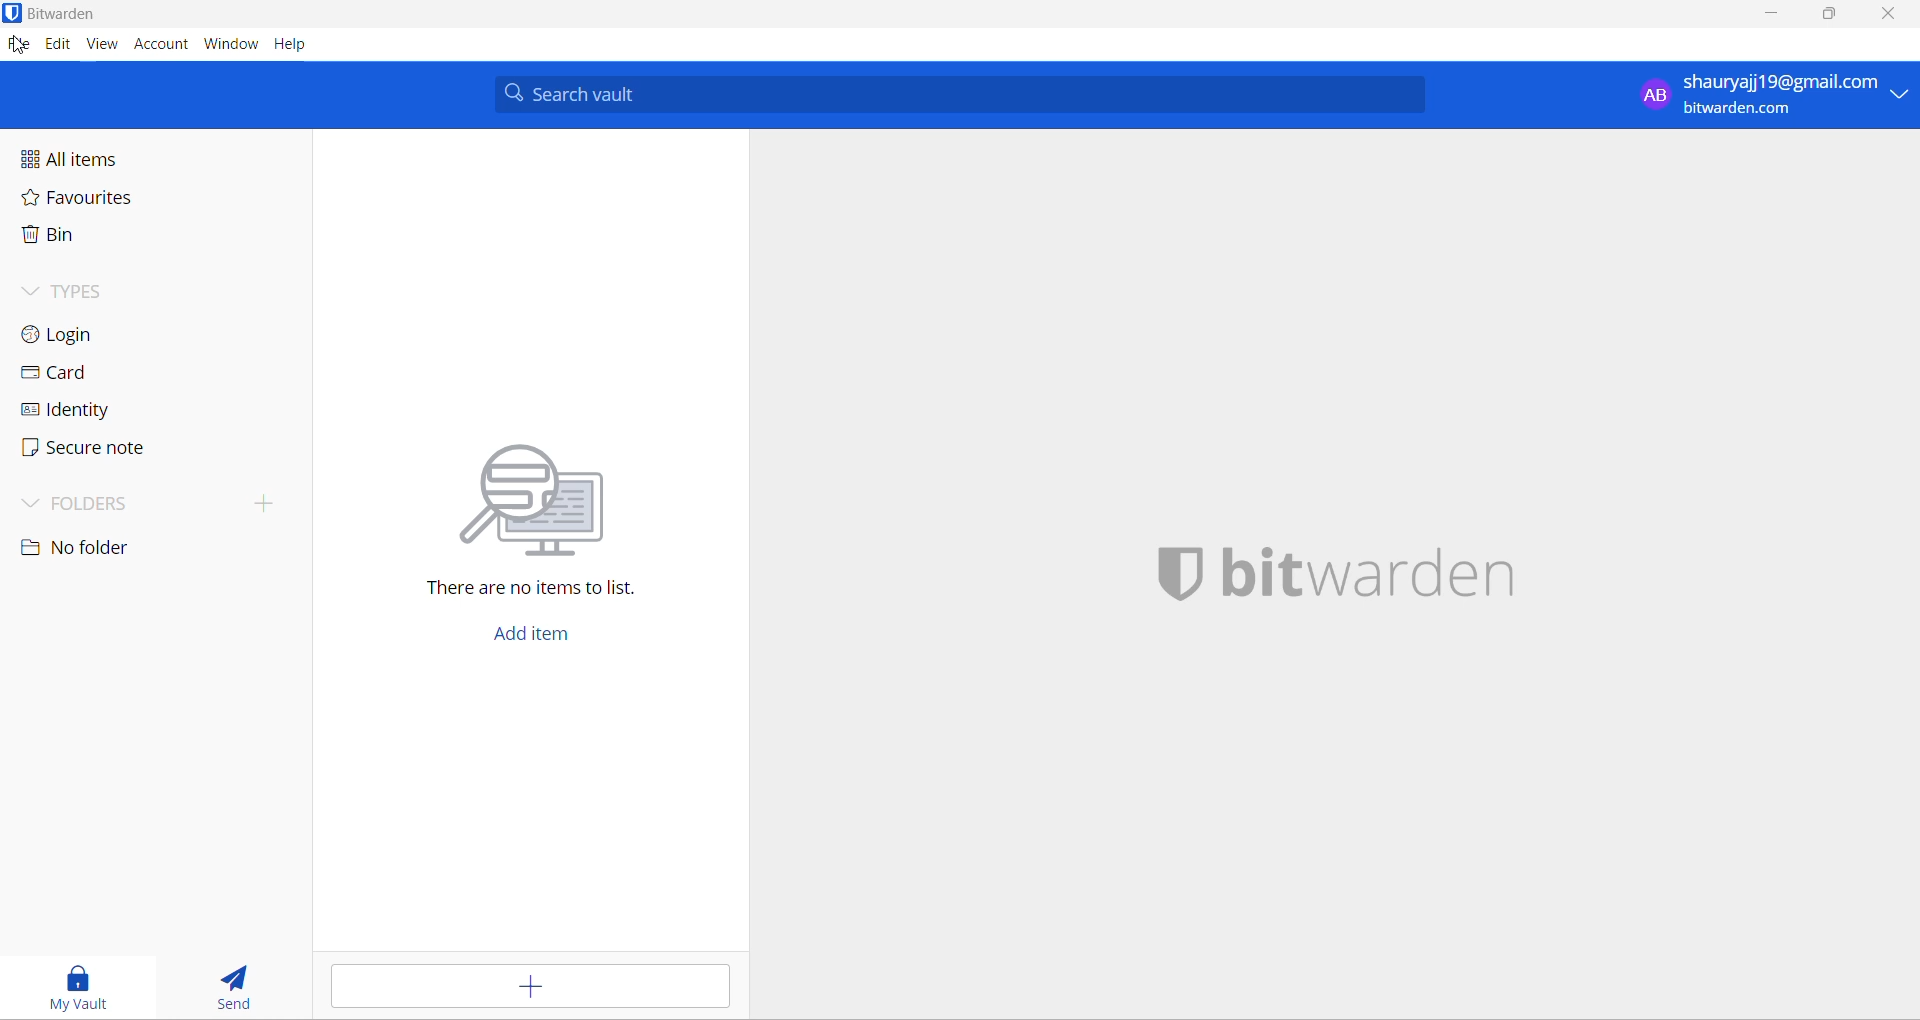 The height and width of the screenshot is (1020, 1920). Describe the element at coordinates (13, 14) in the screenshot. I see `application logo` at that location.